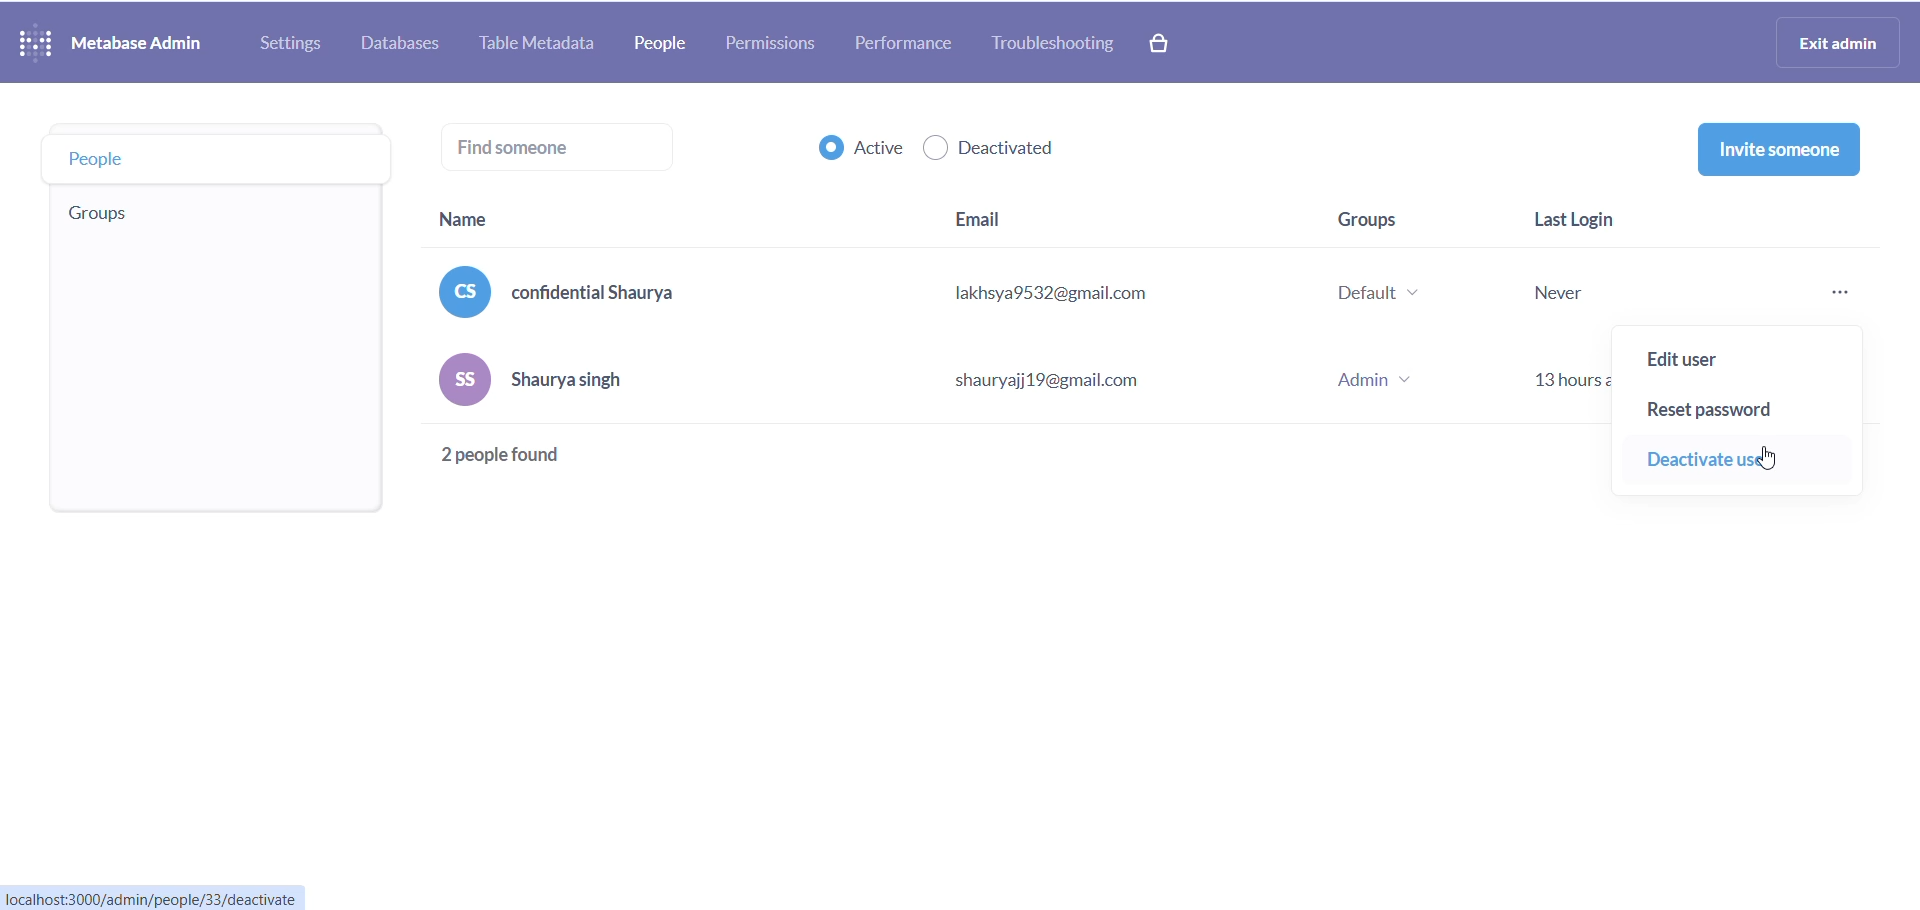 This screenshot has width=1920, height=910. Describe the element at coordinates (1720, 361) in the screenshot. I see `edit user` at that location.